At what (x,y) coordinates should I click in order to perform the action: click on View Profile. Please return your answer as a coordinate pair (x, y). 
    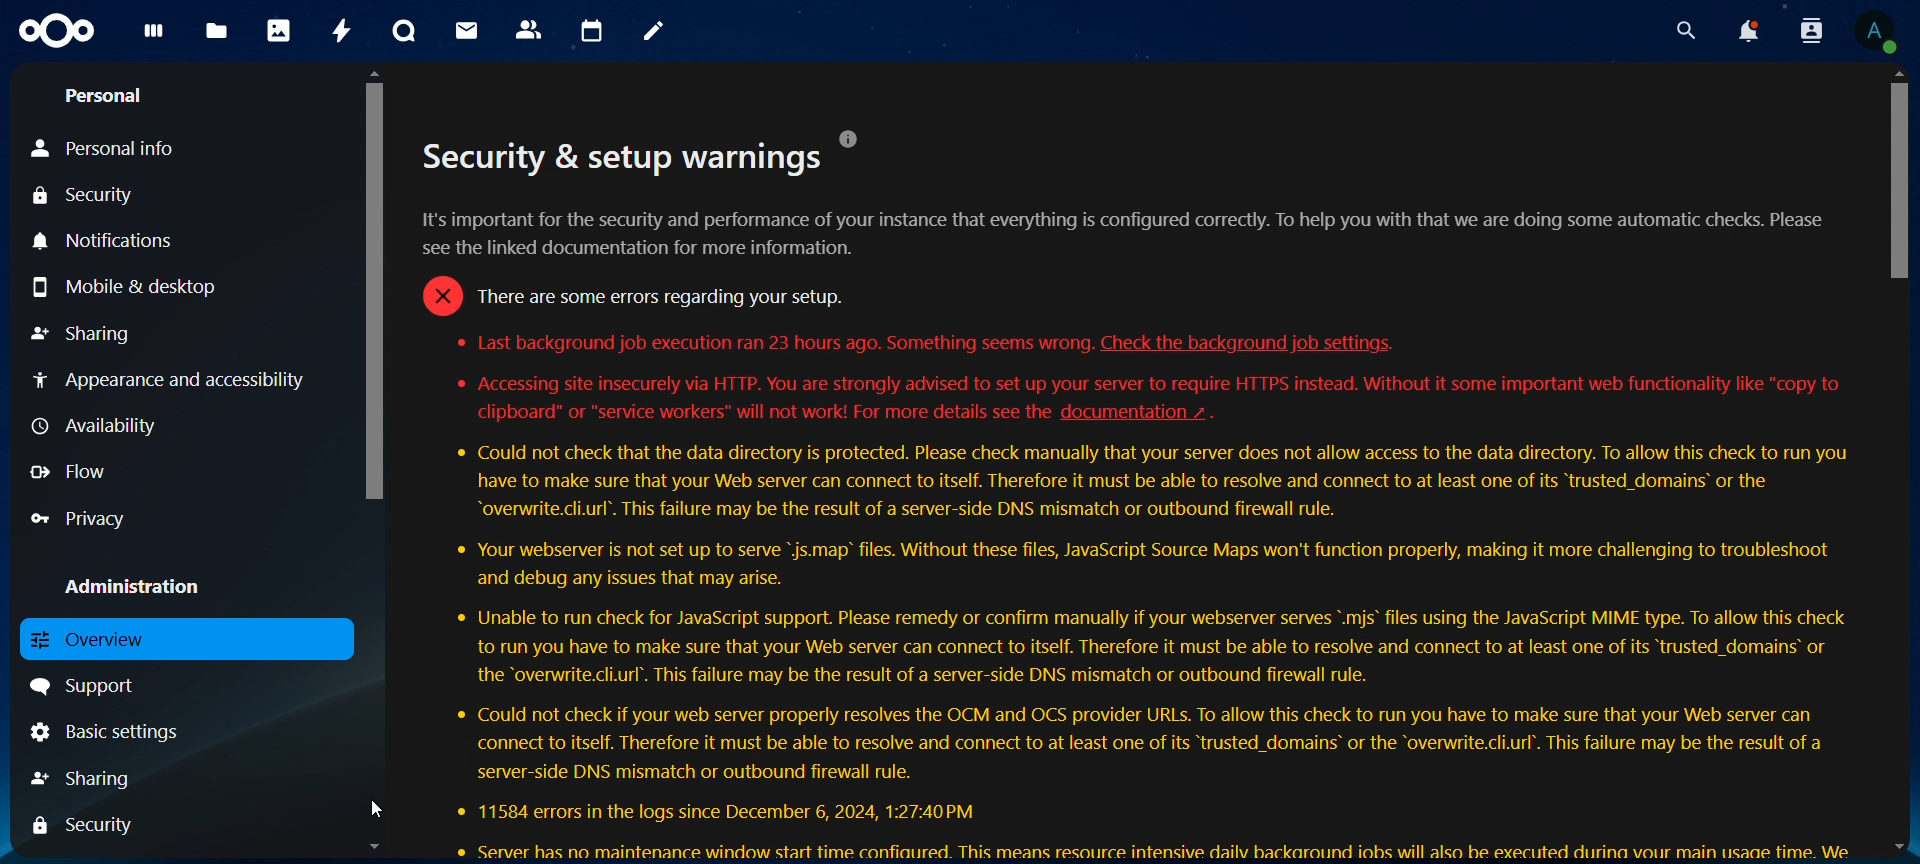
    Looking at the image, I should click on (1882, 32).